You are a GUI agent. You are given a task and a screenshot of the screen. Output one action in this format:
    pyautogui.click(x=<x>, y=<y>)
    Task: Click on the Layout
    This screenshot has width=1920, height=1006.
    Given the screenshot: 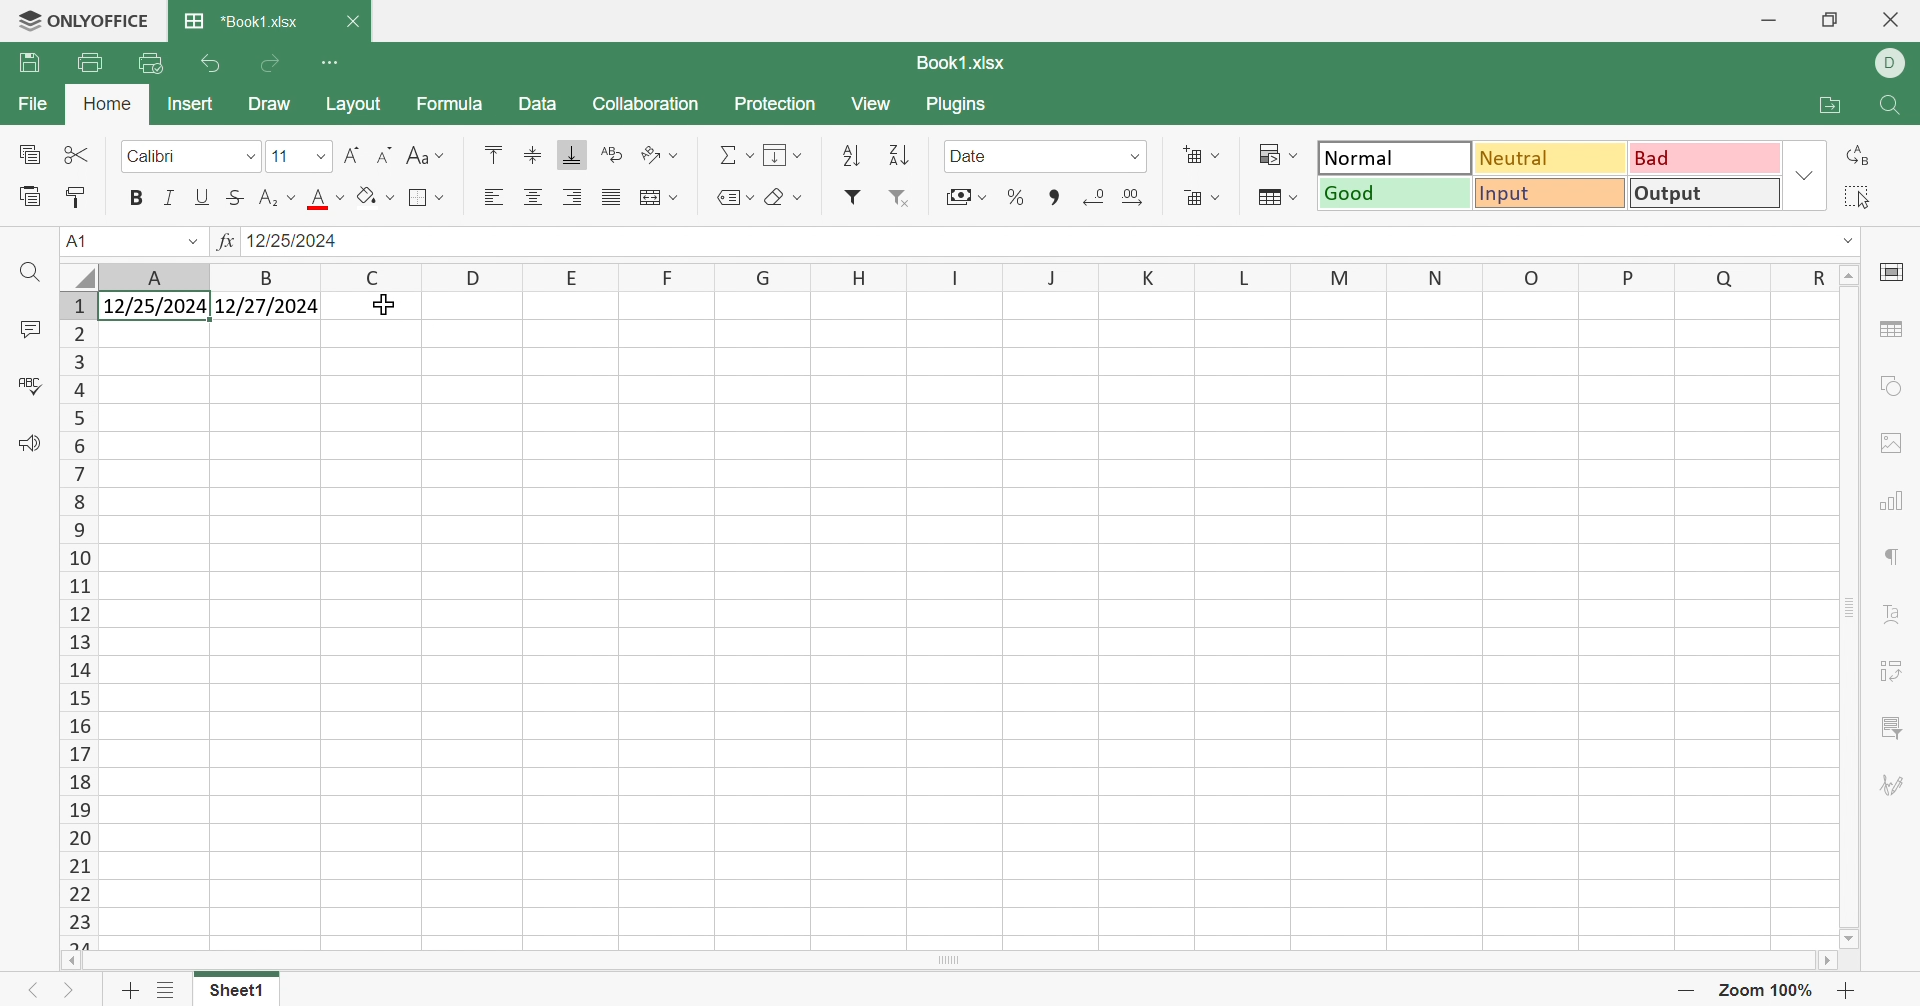 What is the action you would take?
    pyautogui.click(x=356, y=107)
    